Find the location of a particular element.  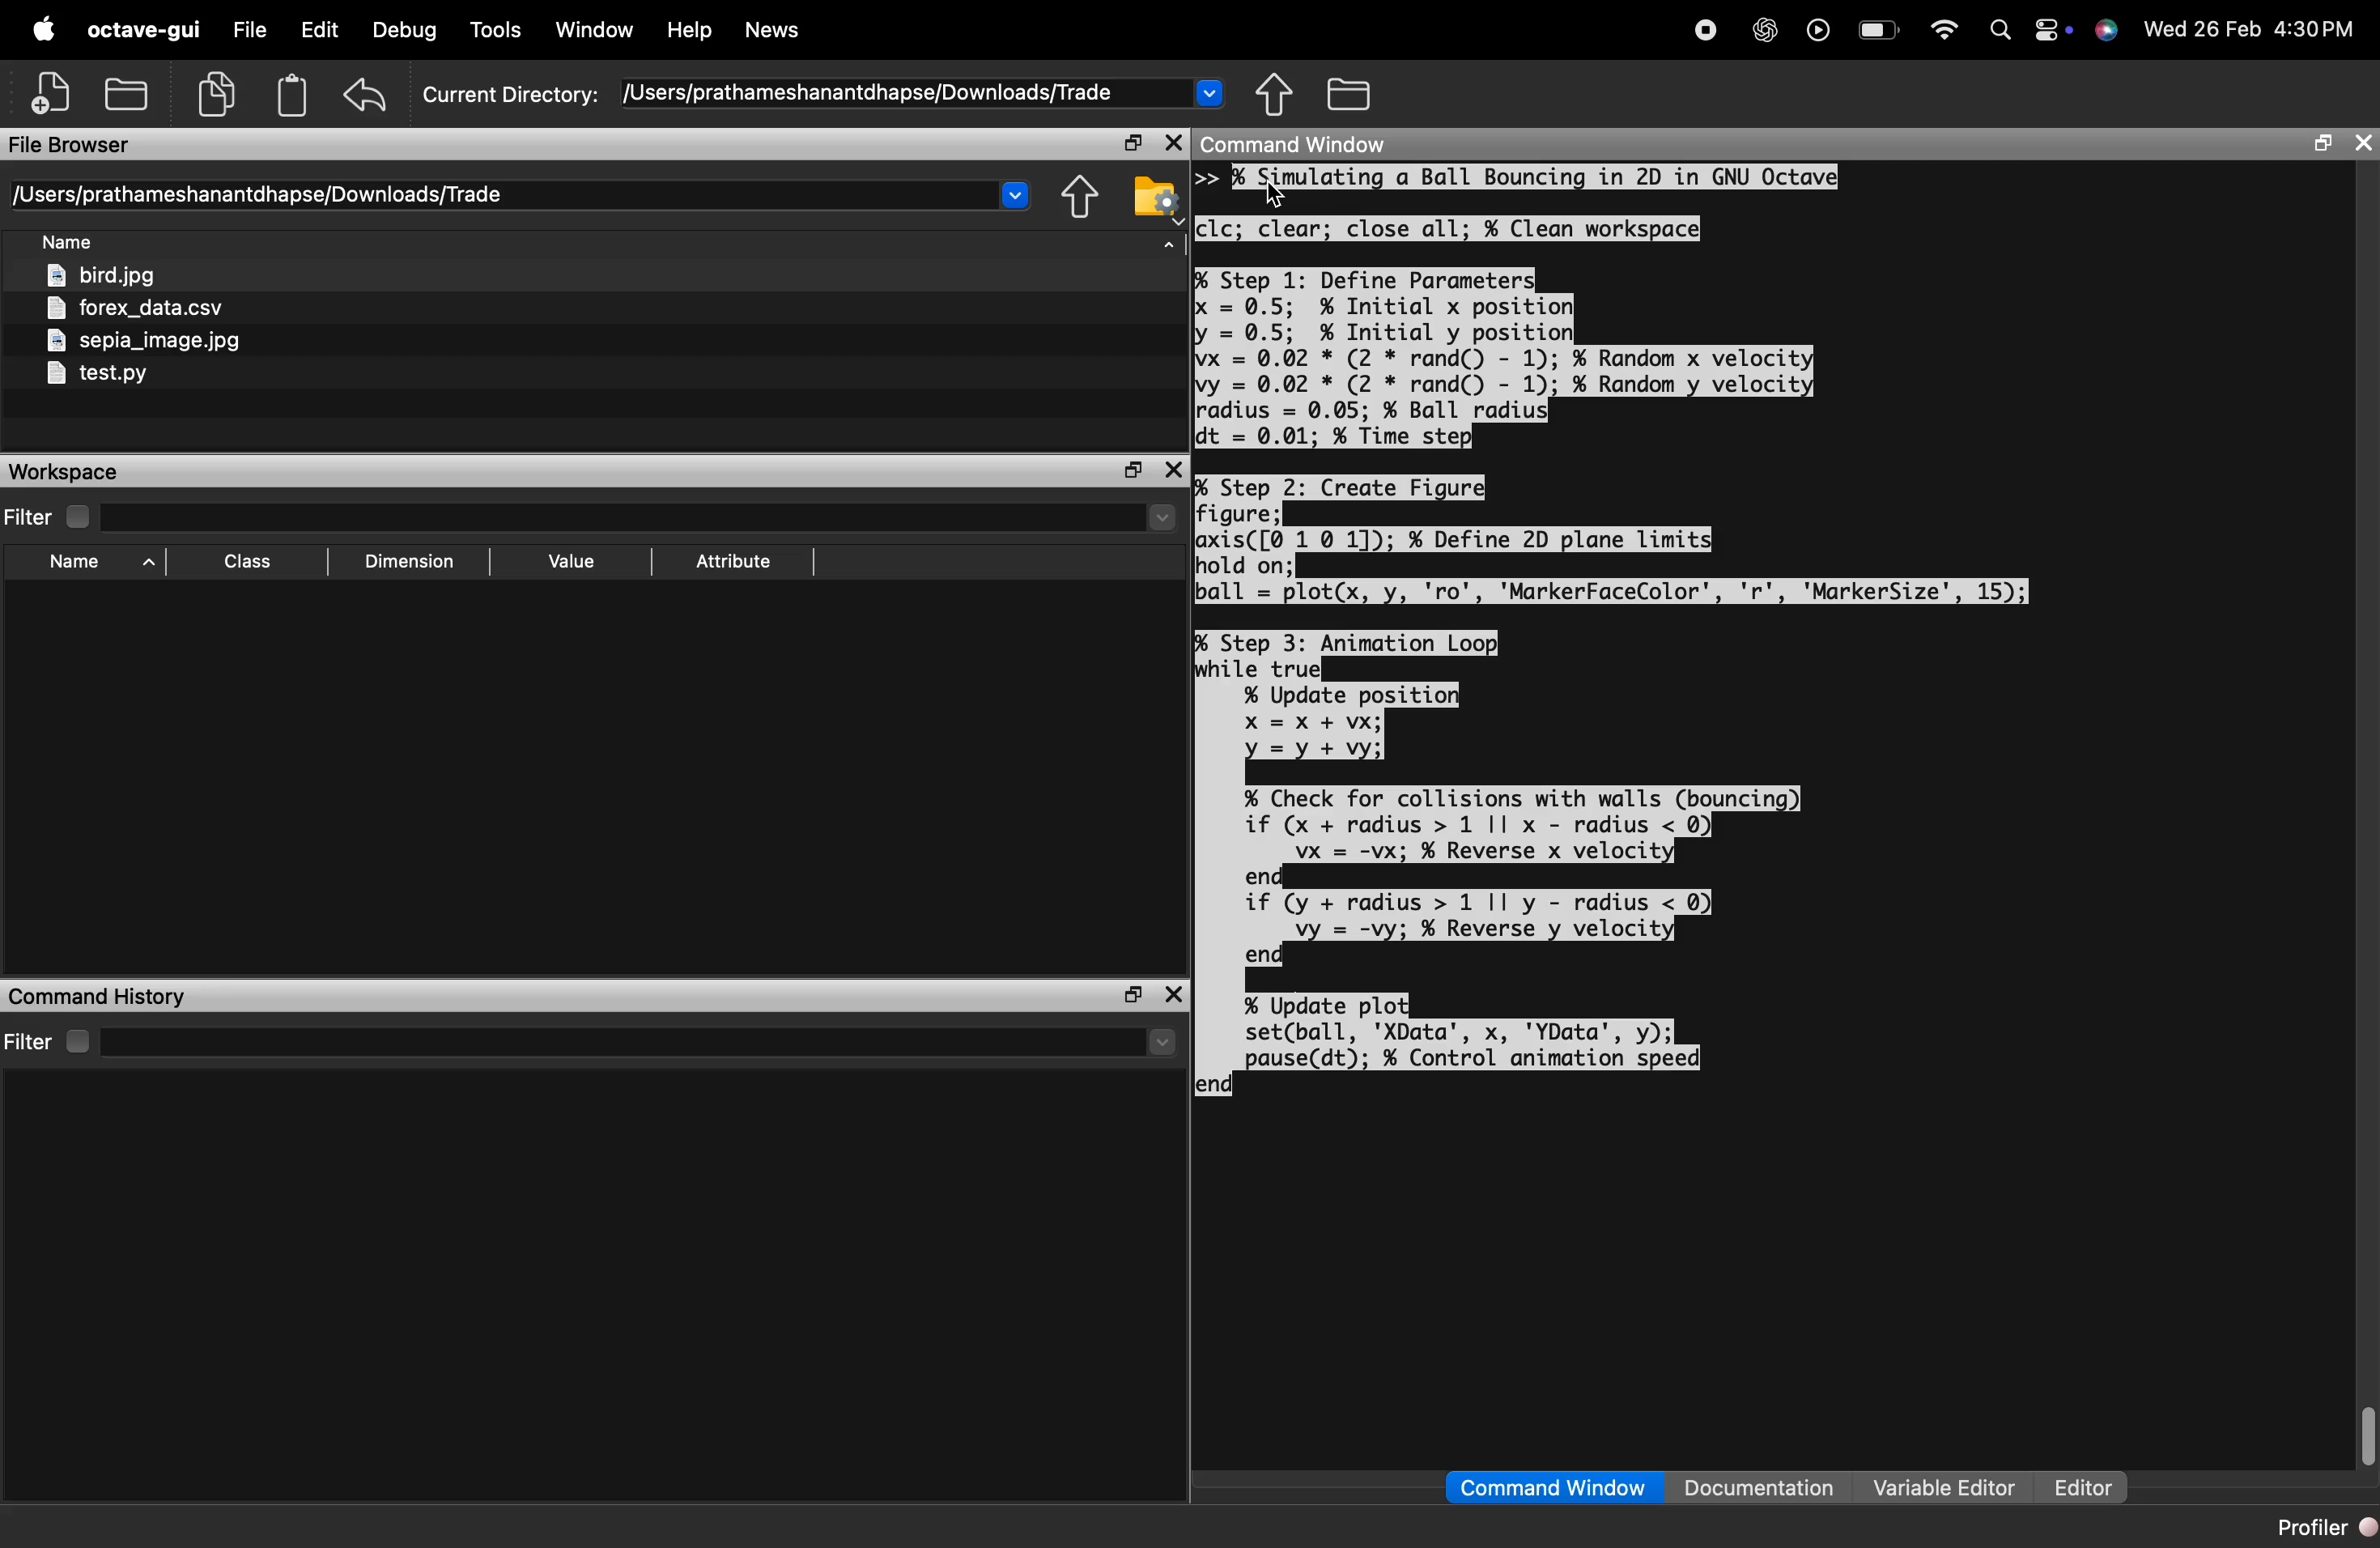

Value is located at coordinates (572, 564).